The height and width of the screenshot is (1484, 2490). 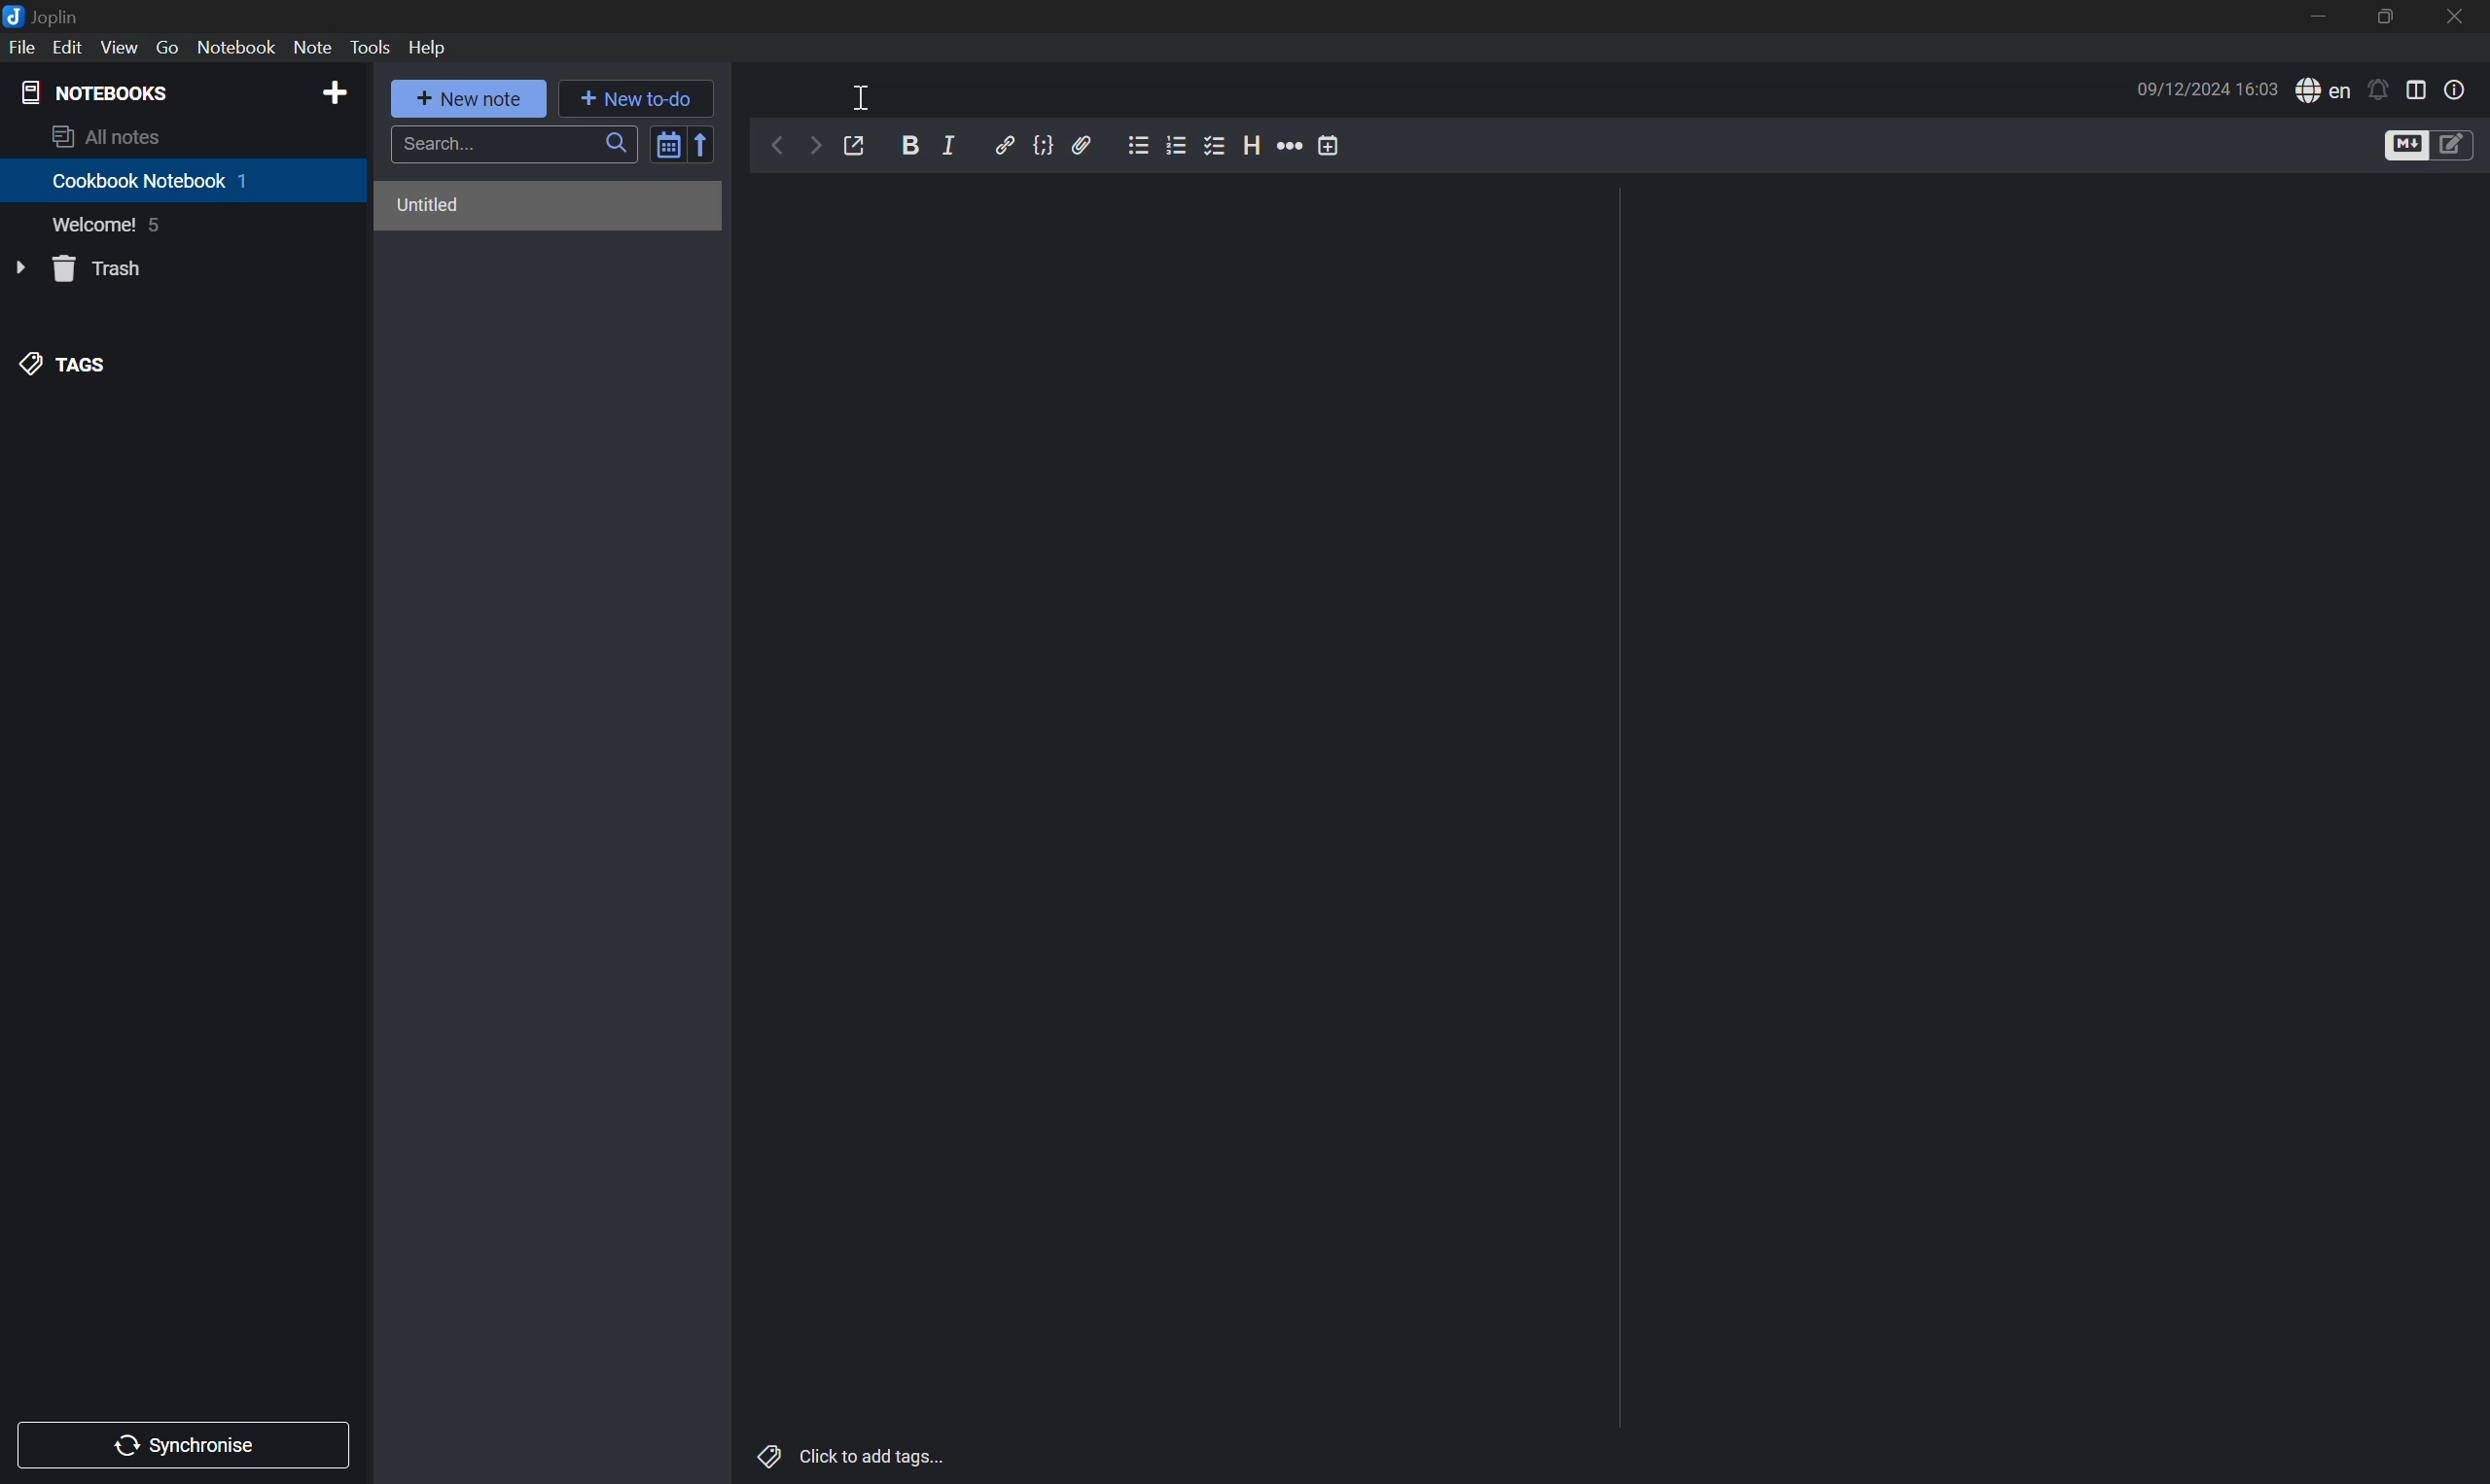 What do you see at coordinates (430, 50) in the screenshot?
I see `Help` at bounding box center [430, 50].